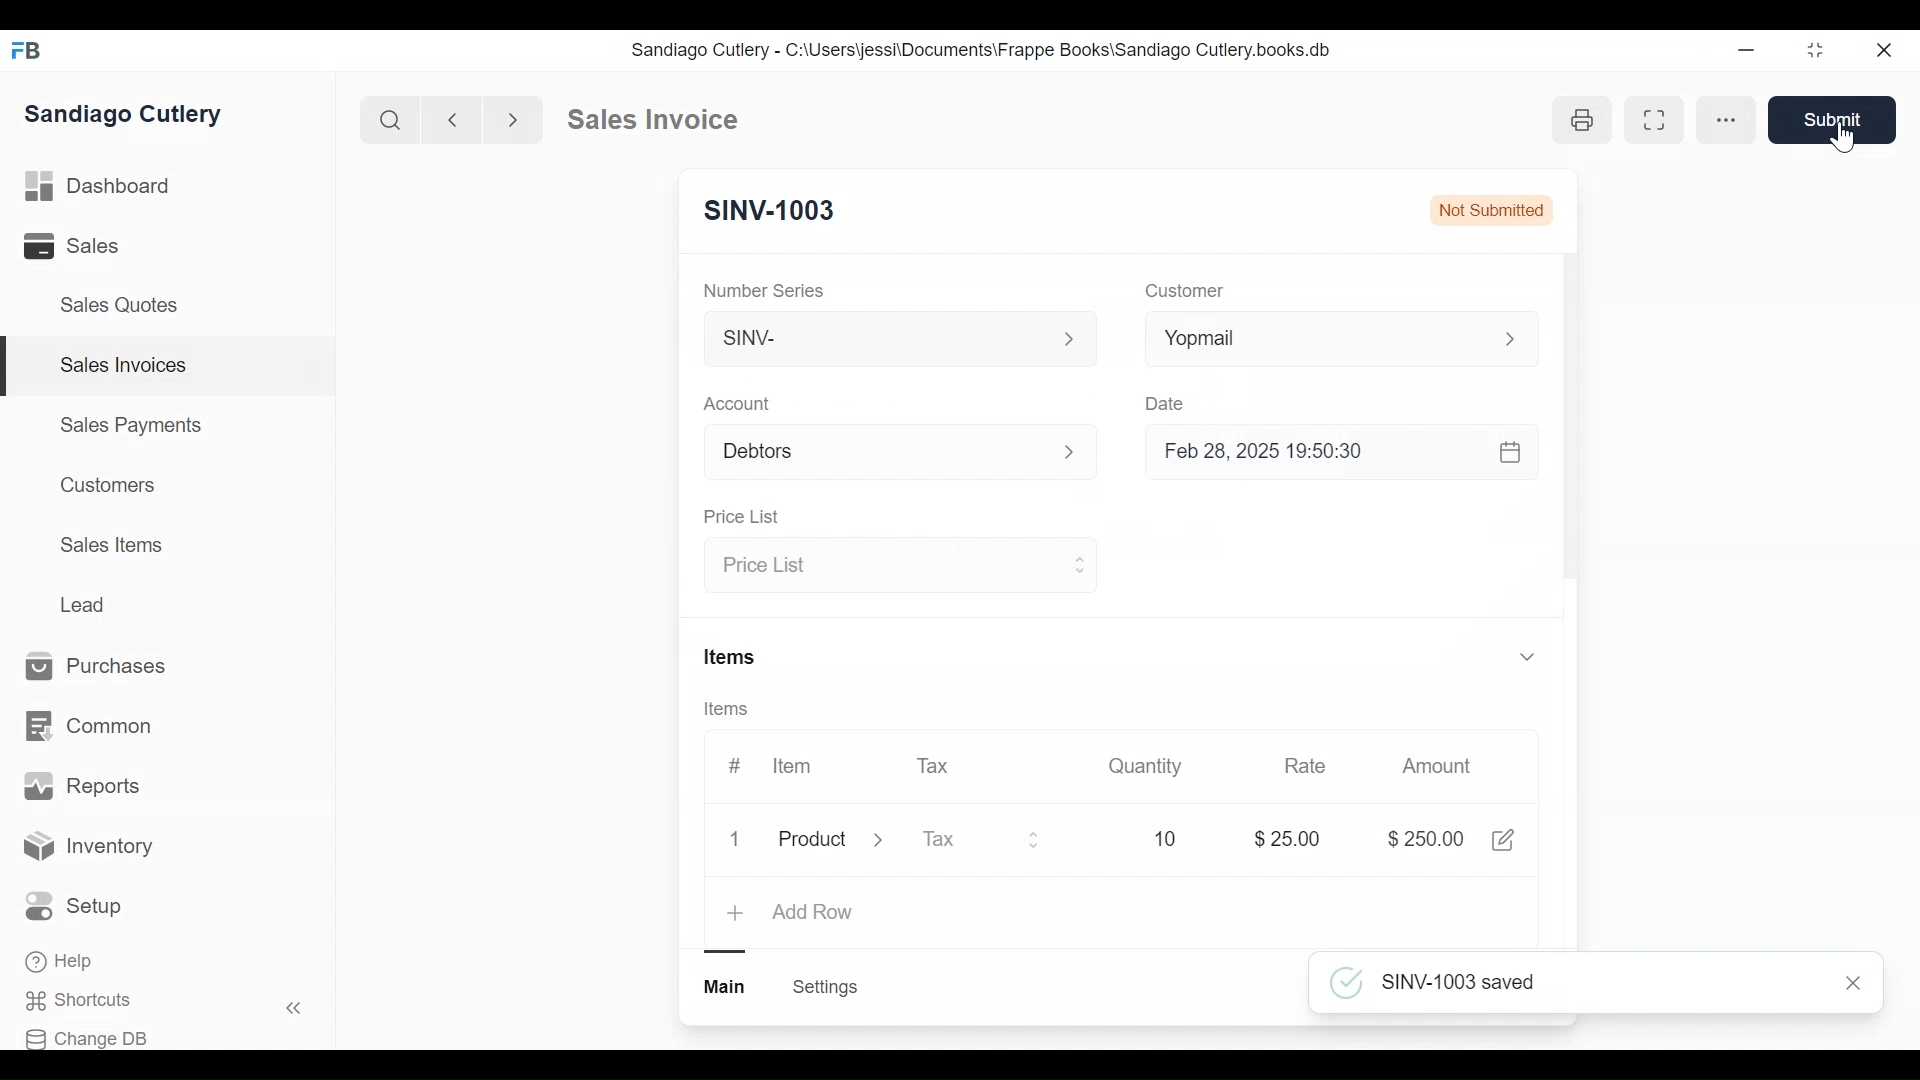  Describe the element at coordinates (124, 366) in the screenshot. I see `Sales Invoices` at that location.